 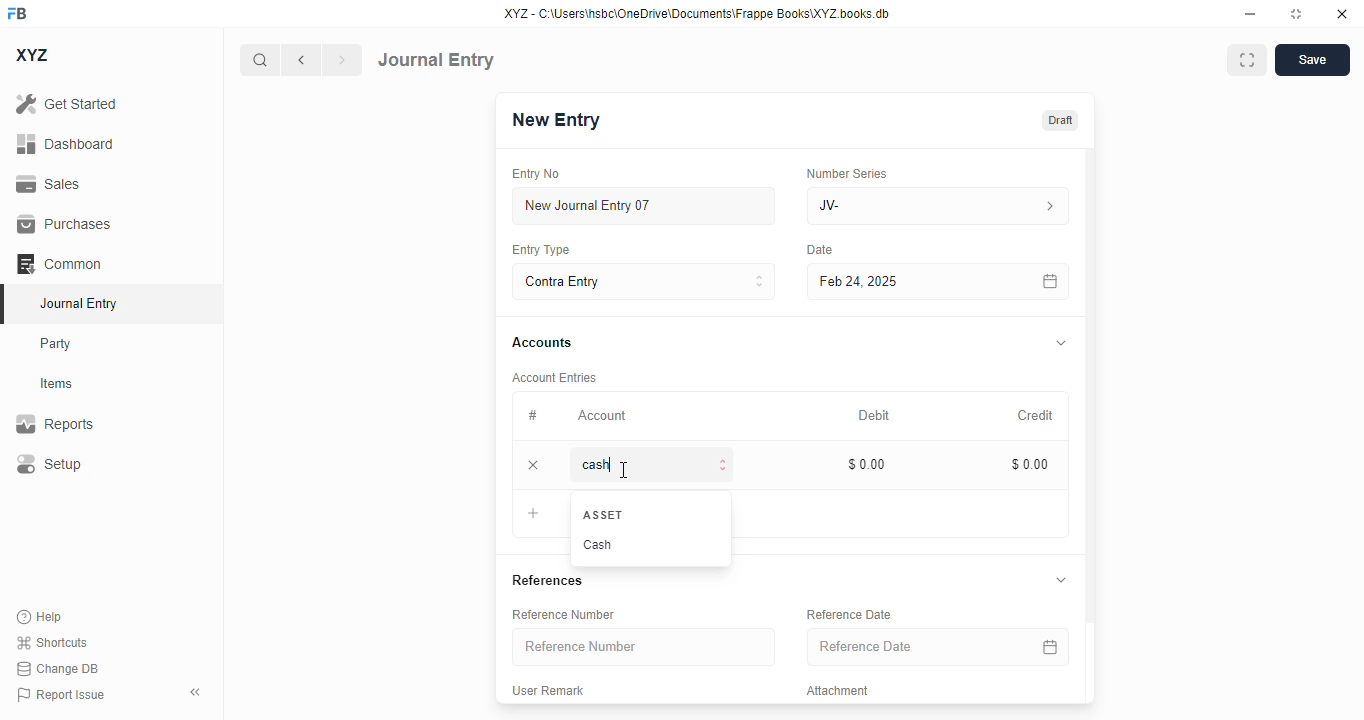 What do you see at coordinates (556, 377) in the screenshot?
I see `account entries` at bounding box center [556, 377].